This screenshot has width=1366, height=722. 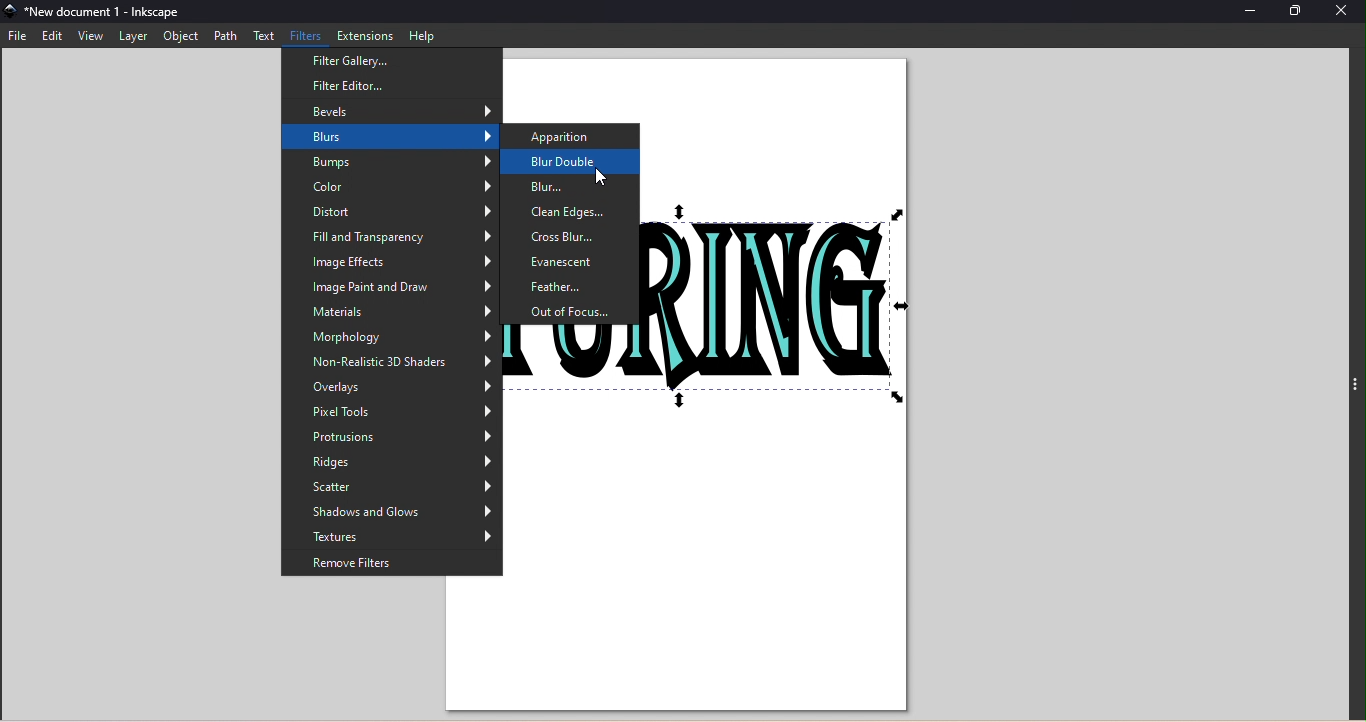 I want to click on Filter editor..., so click(x=385, y=85).